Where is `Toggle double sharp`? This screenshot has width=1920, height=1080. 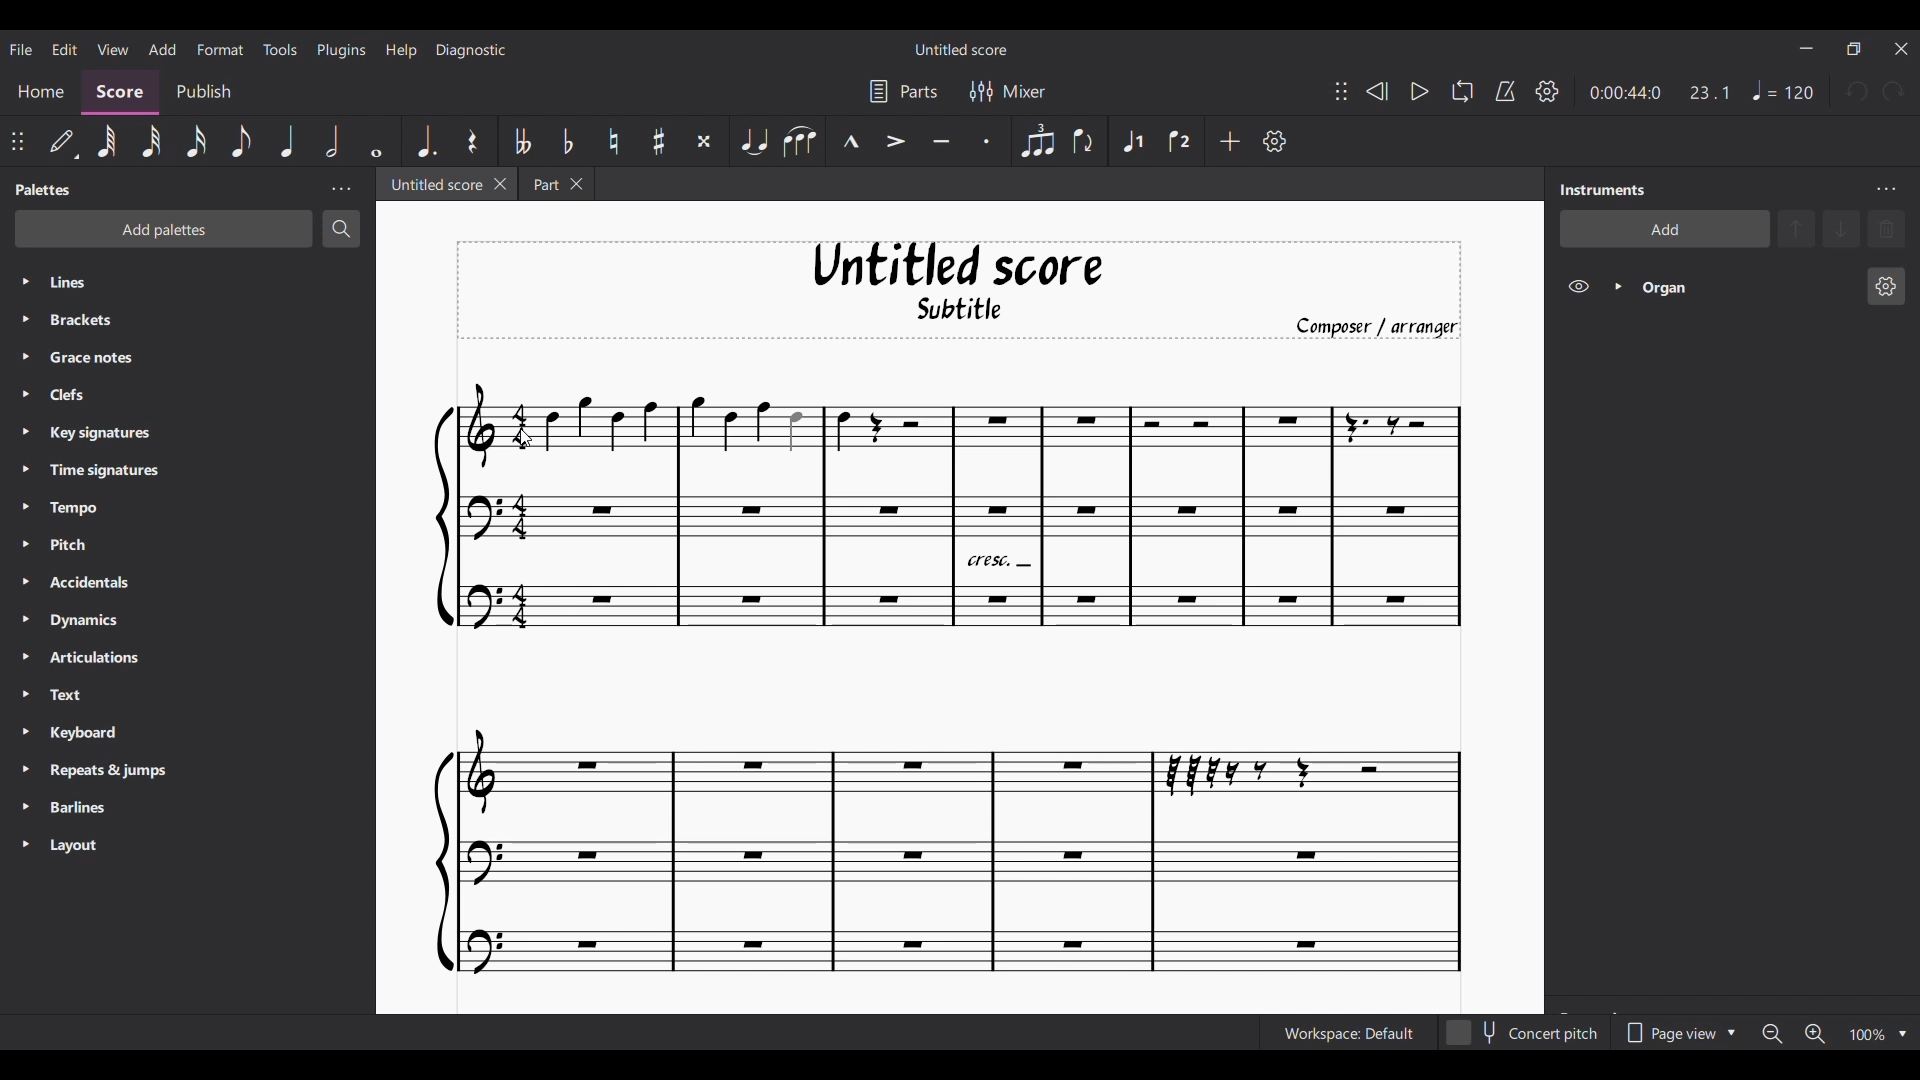 Toggle double sharp is located at coordinates (705, 141).